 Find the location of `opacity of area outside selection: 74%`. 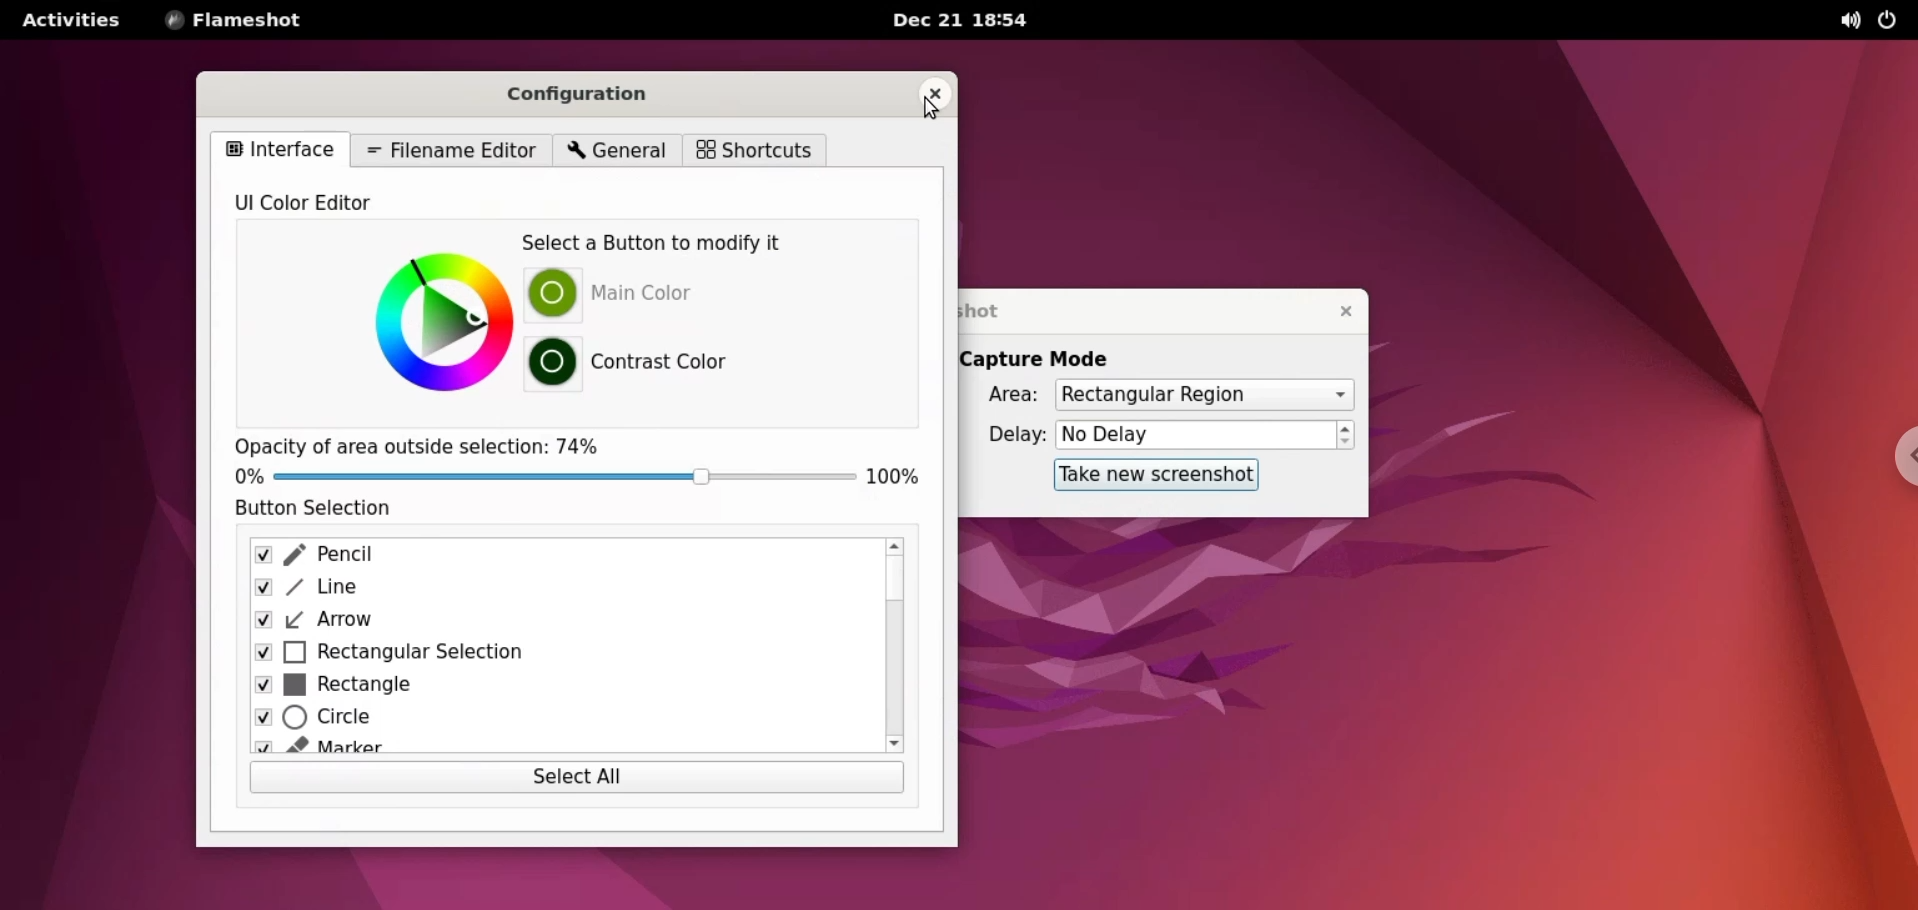

opacity of area outside selection: 74% is located at coordinates (447, 443).